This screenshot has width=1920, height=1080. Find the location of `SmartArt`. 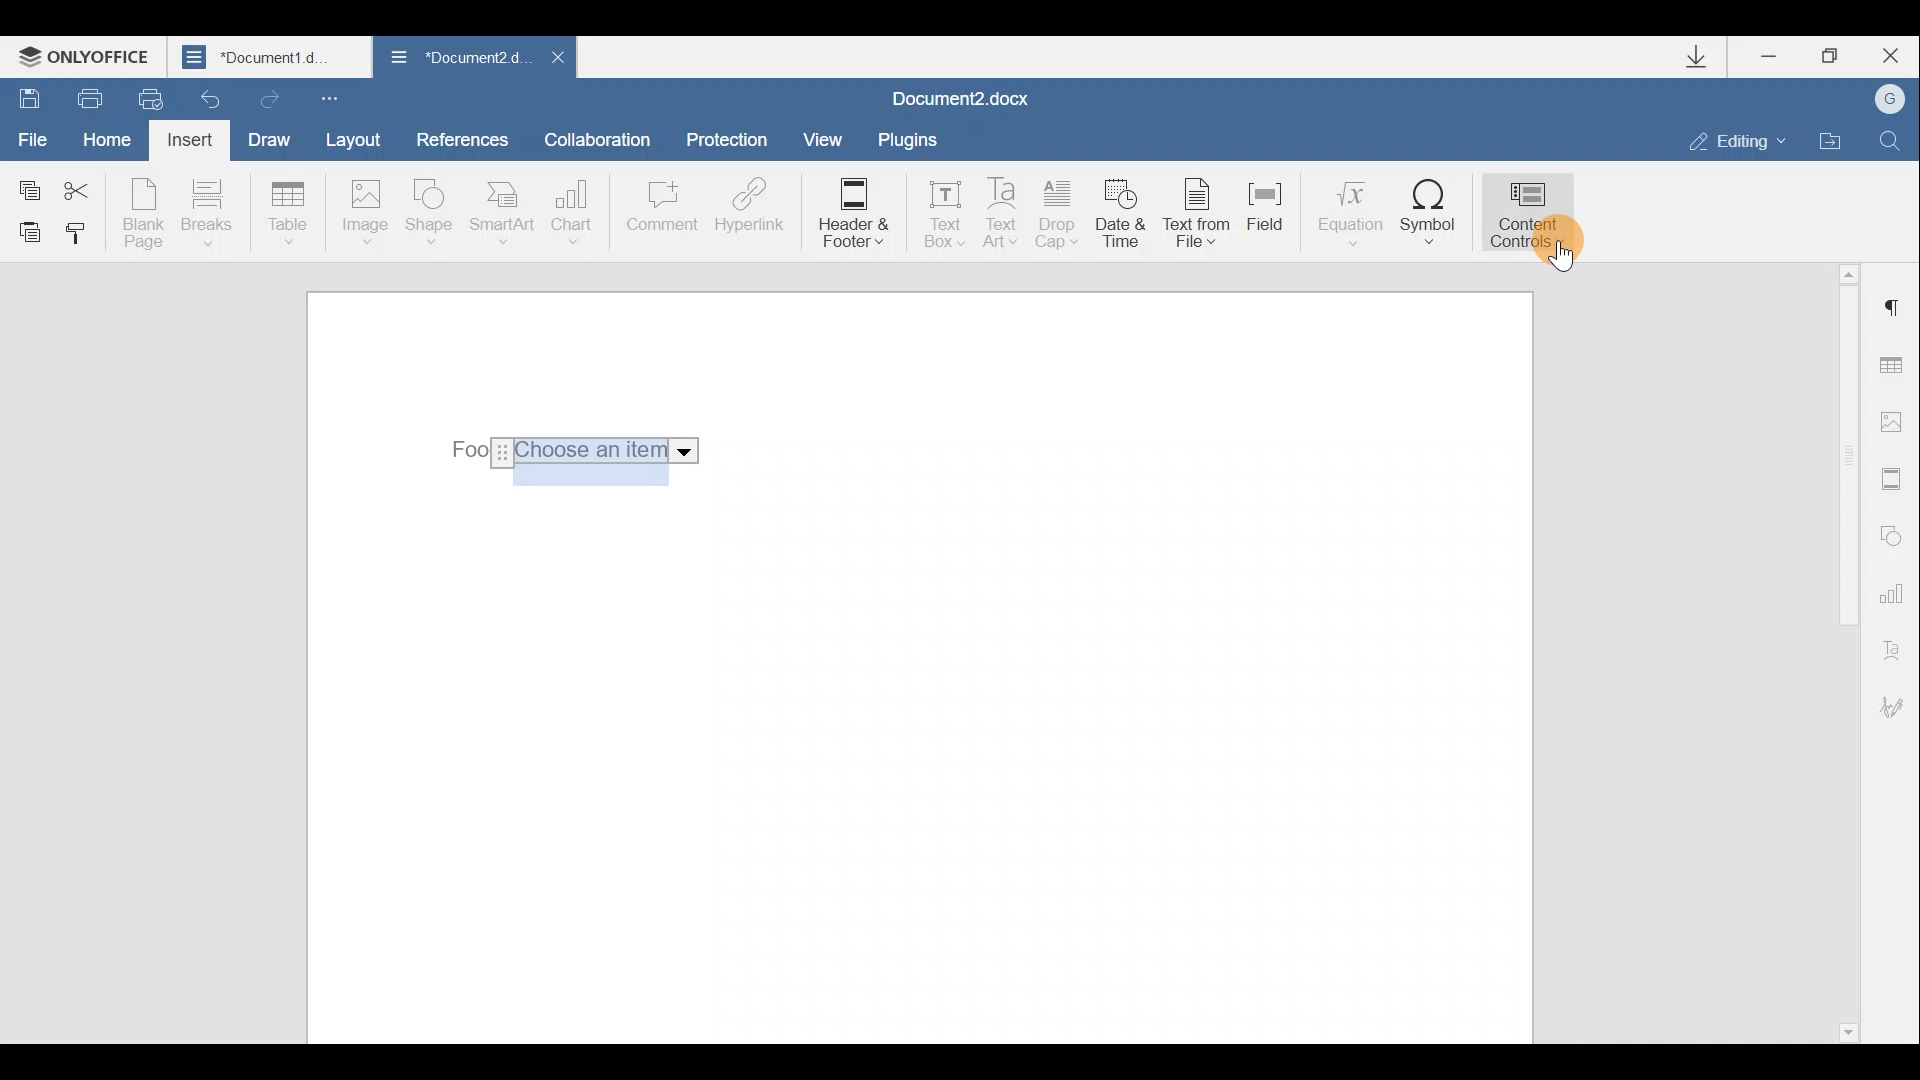

SmartArt is located at coordinates (503, 211).